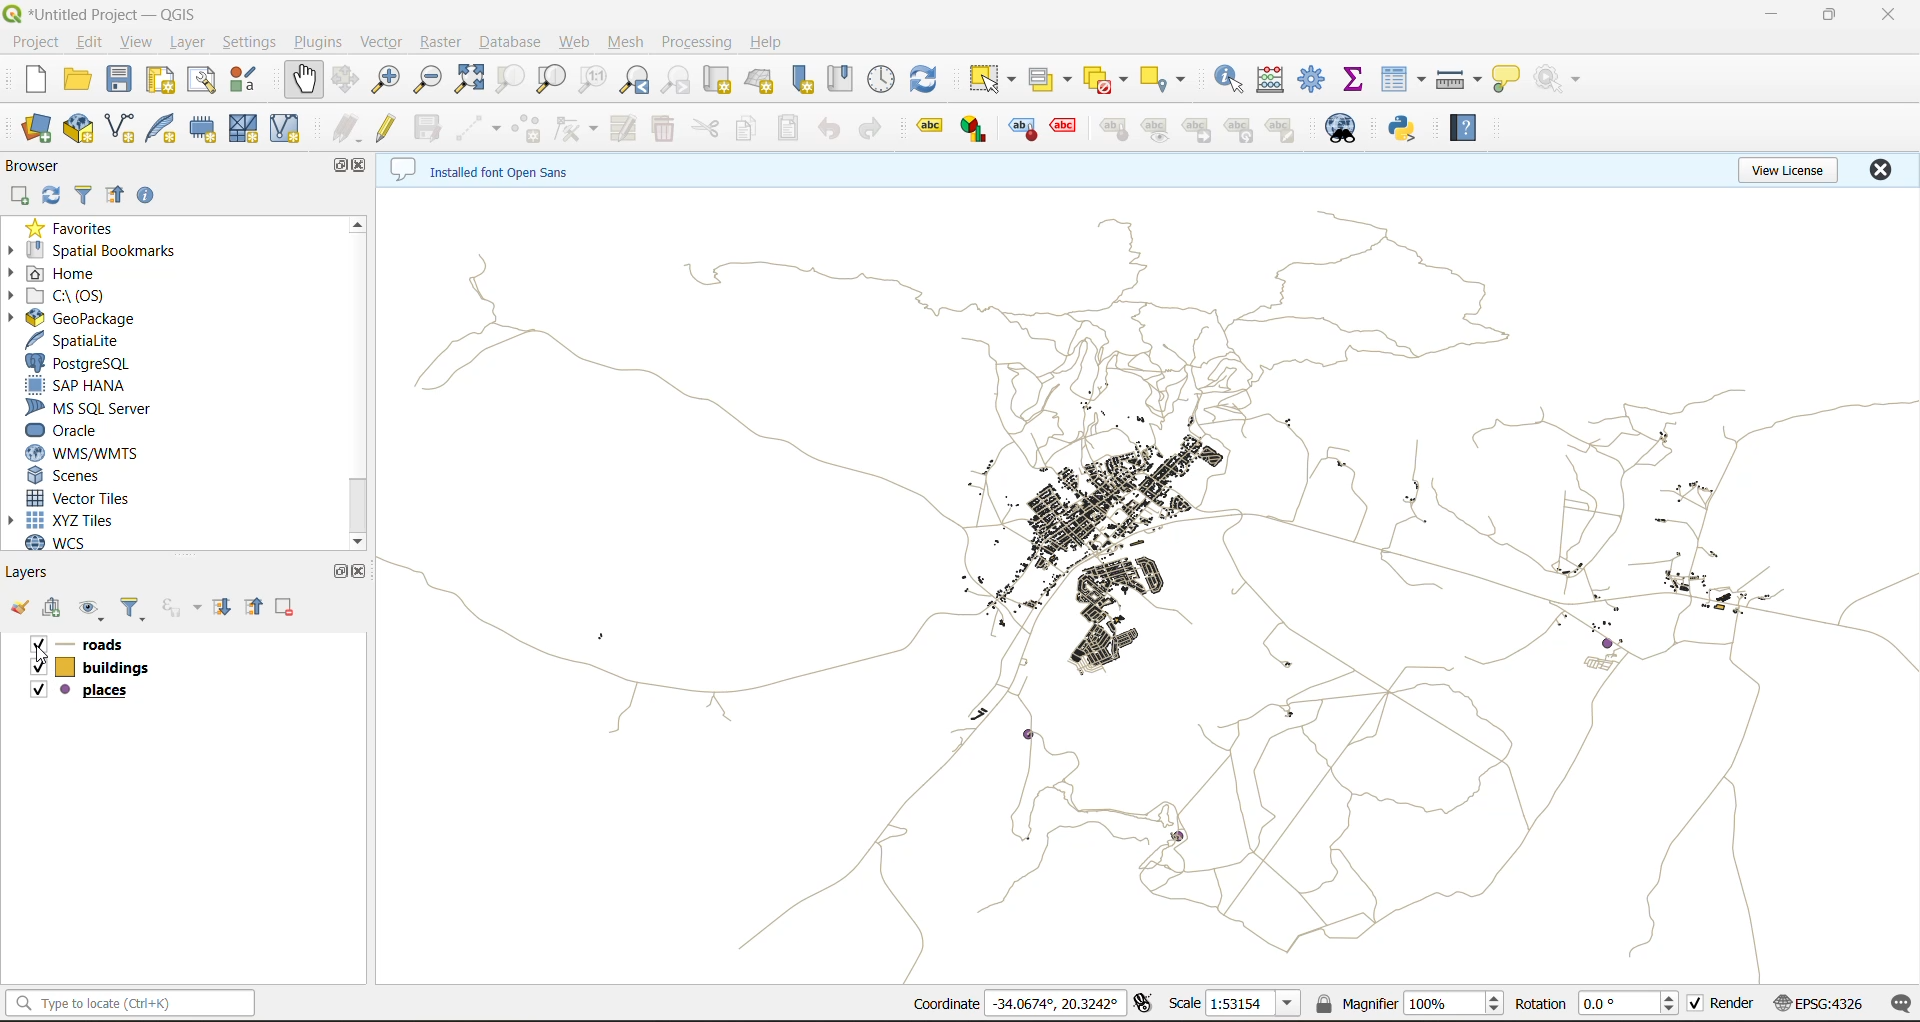 The height and width of the screenshot is (1022, 1920). What do you see at coordinates (429, 129) in the screenshot?
I see `save edits` at bounding box center [429, 129].